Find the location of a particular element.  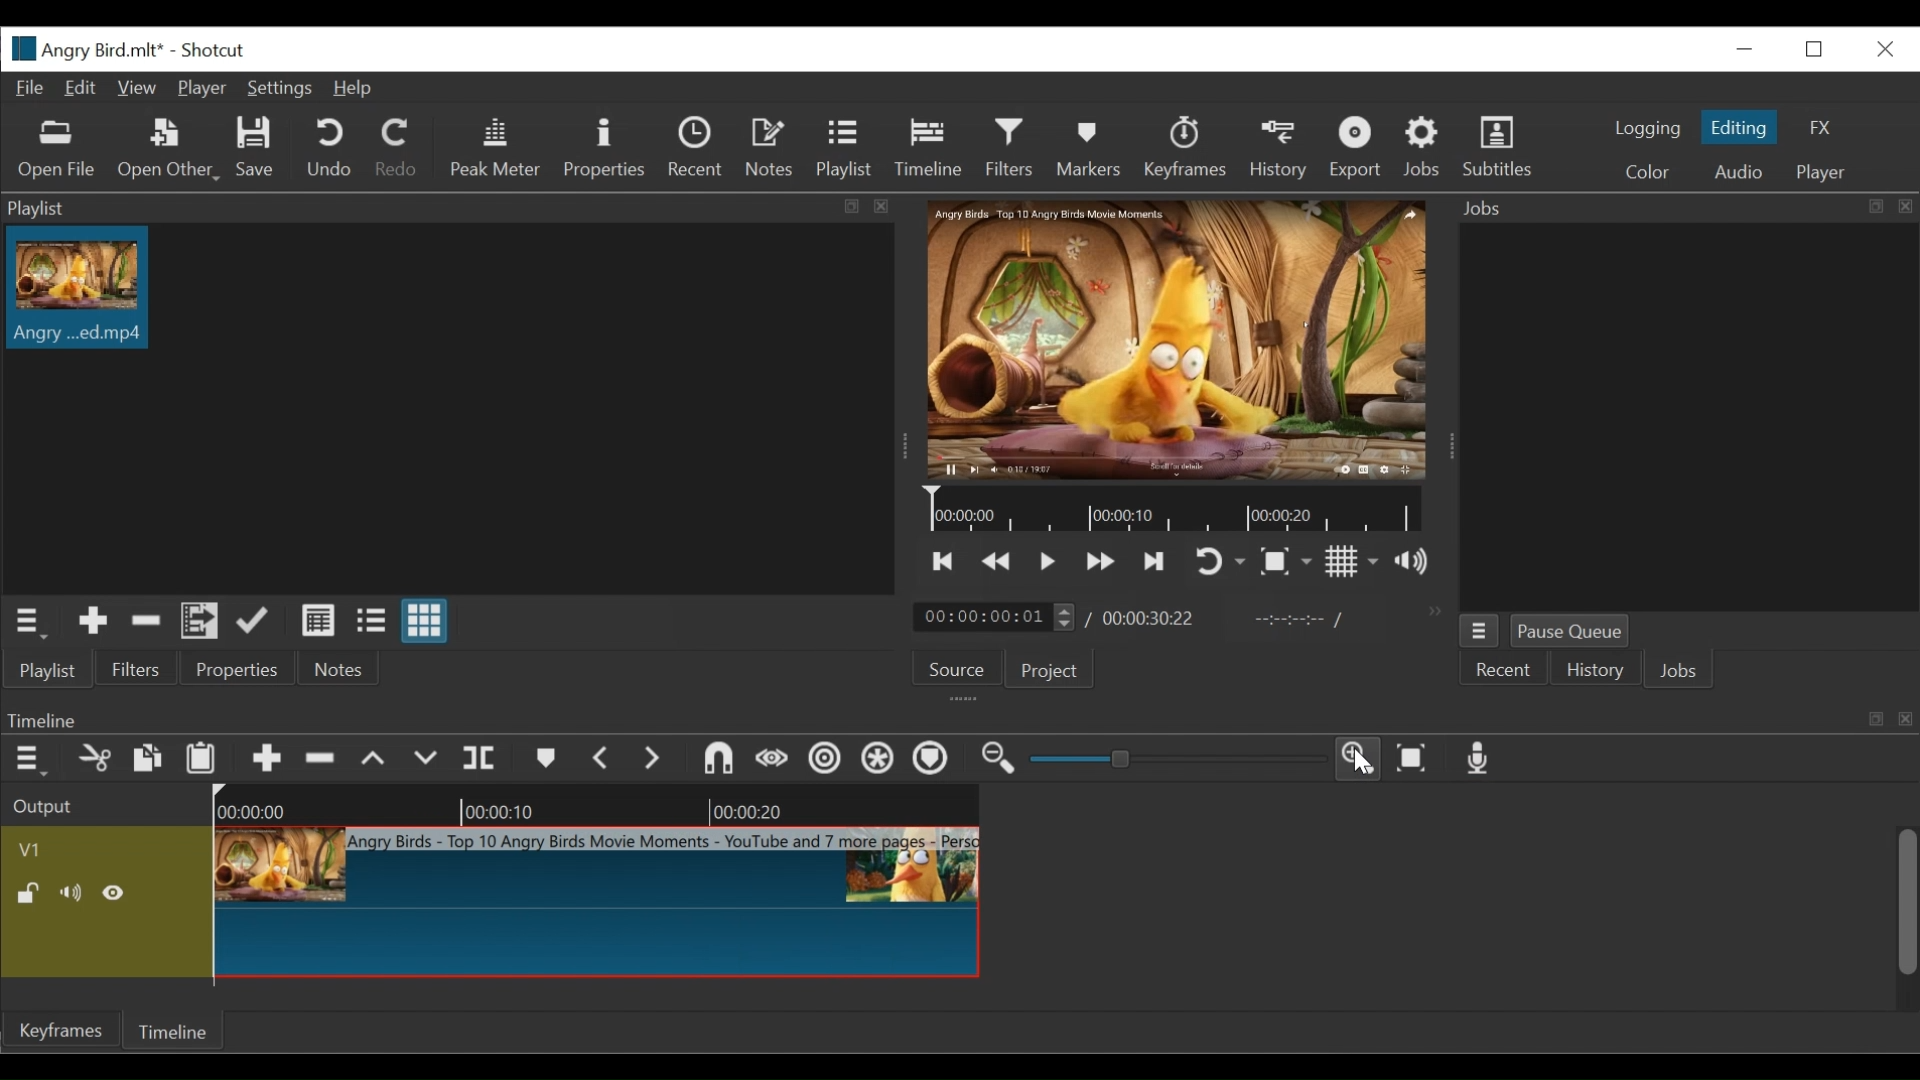

Output is located at coordinates (43, 806).